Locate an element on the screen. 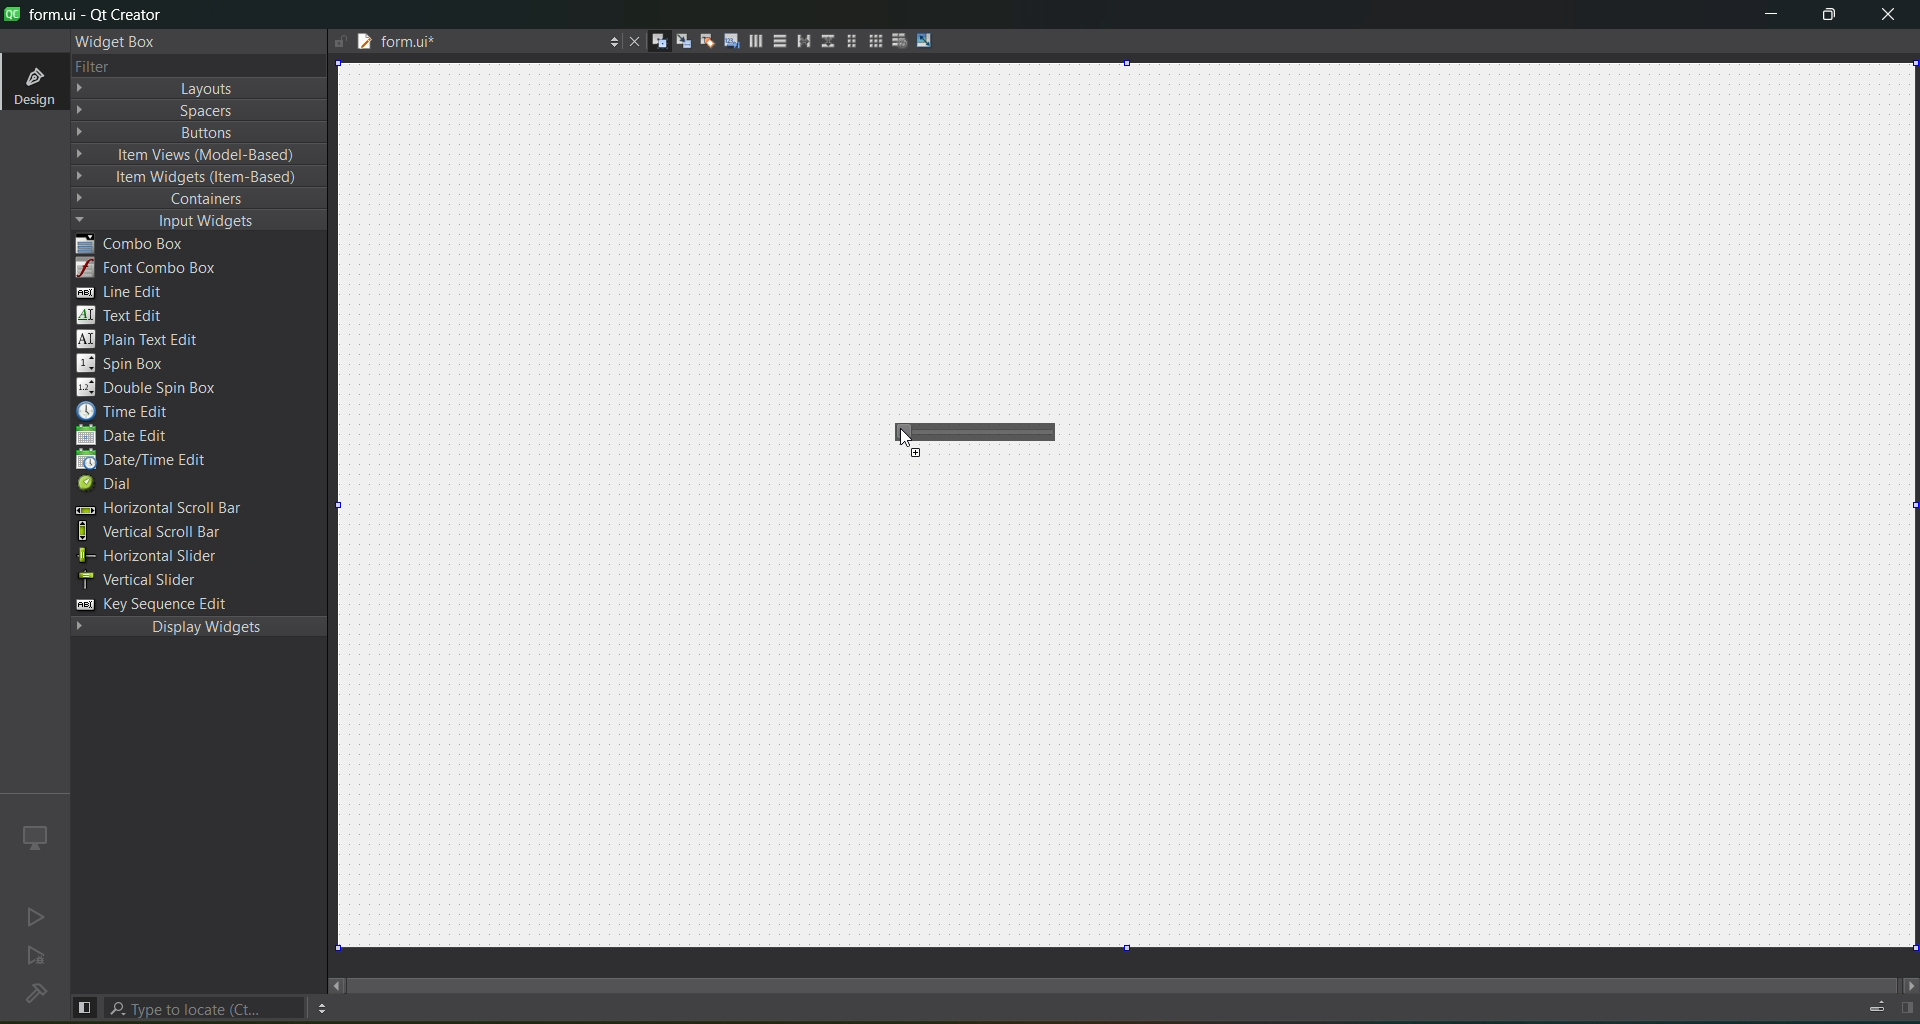 This screenshot has width=1920, height=1024. writable is located at coordinates (336, 42).